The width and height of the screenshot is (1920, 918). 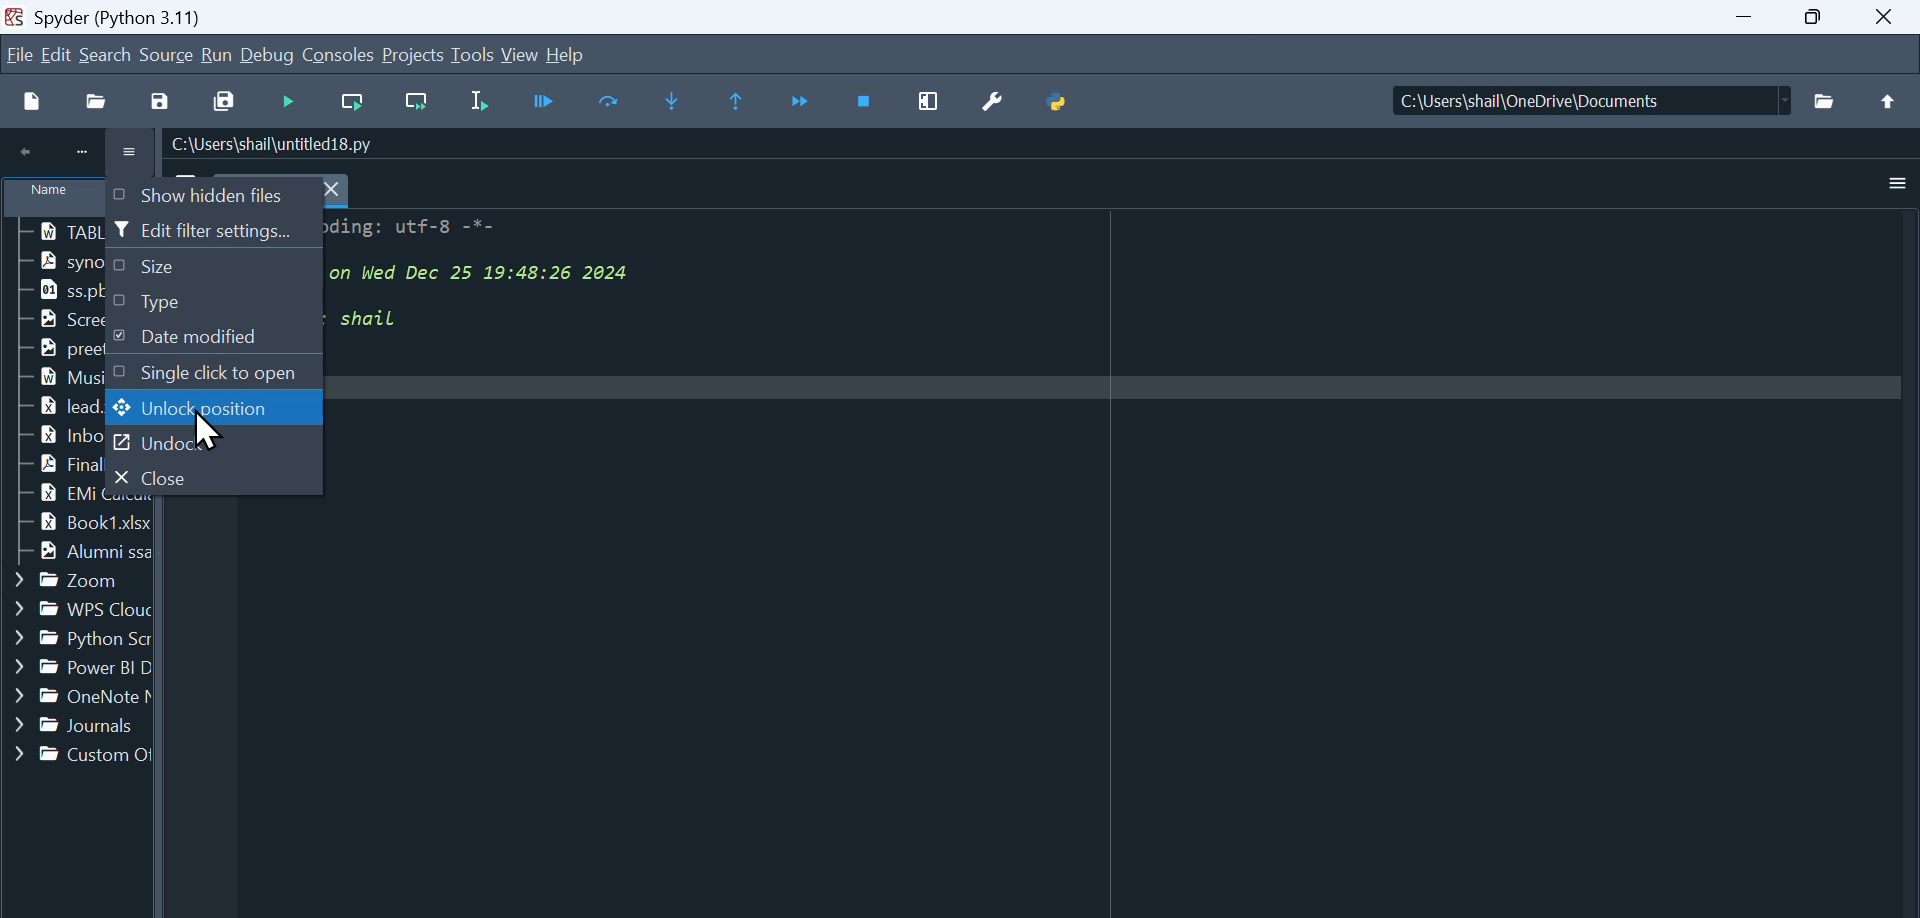 What do you see at coordinates (132, 153) in the screenshot?
I see `more options` at bounding box center [132, 153].